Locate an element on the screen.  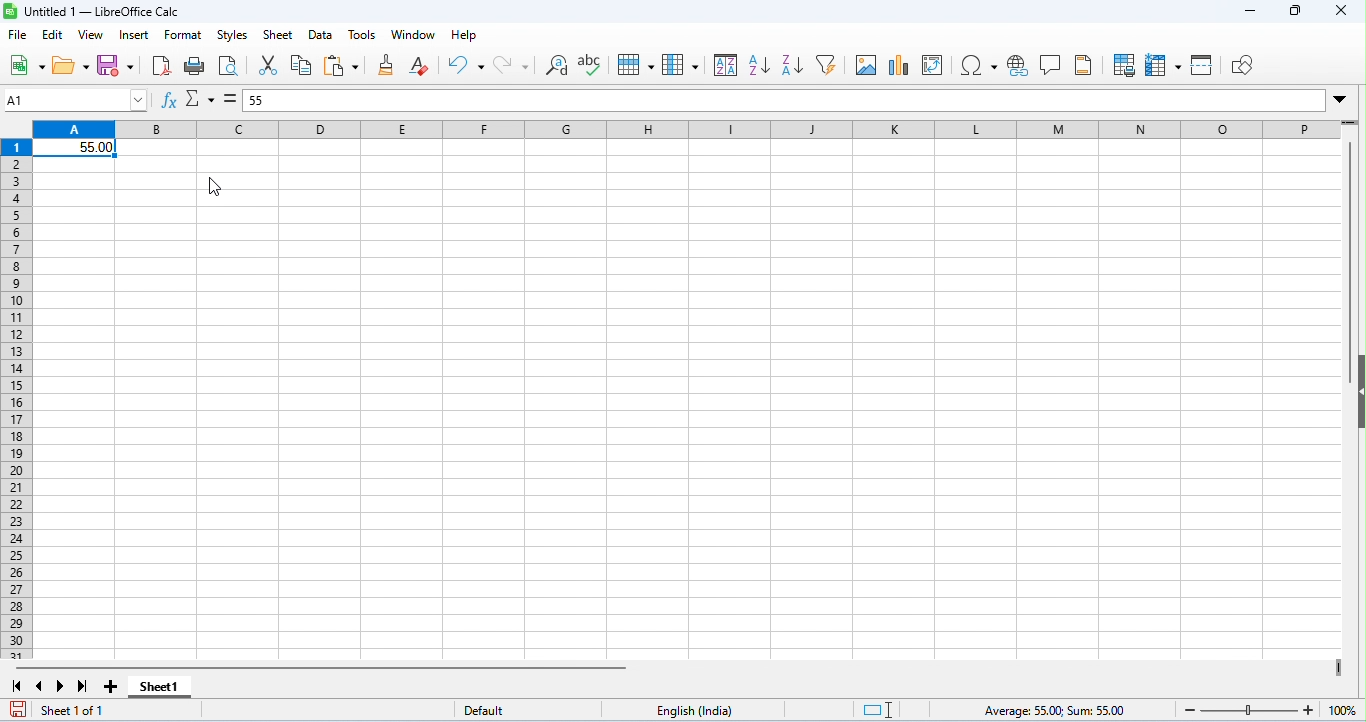
cut is located at coordinates (269, 66).